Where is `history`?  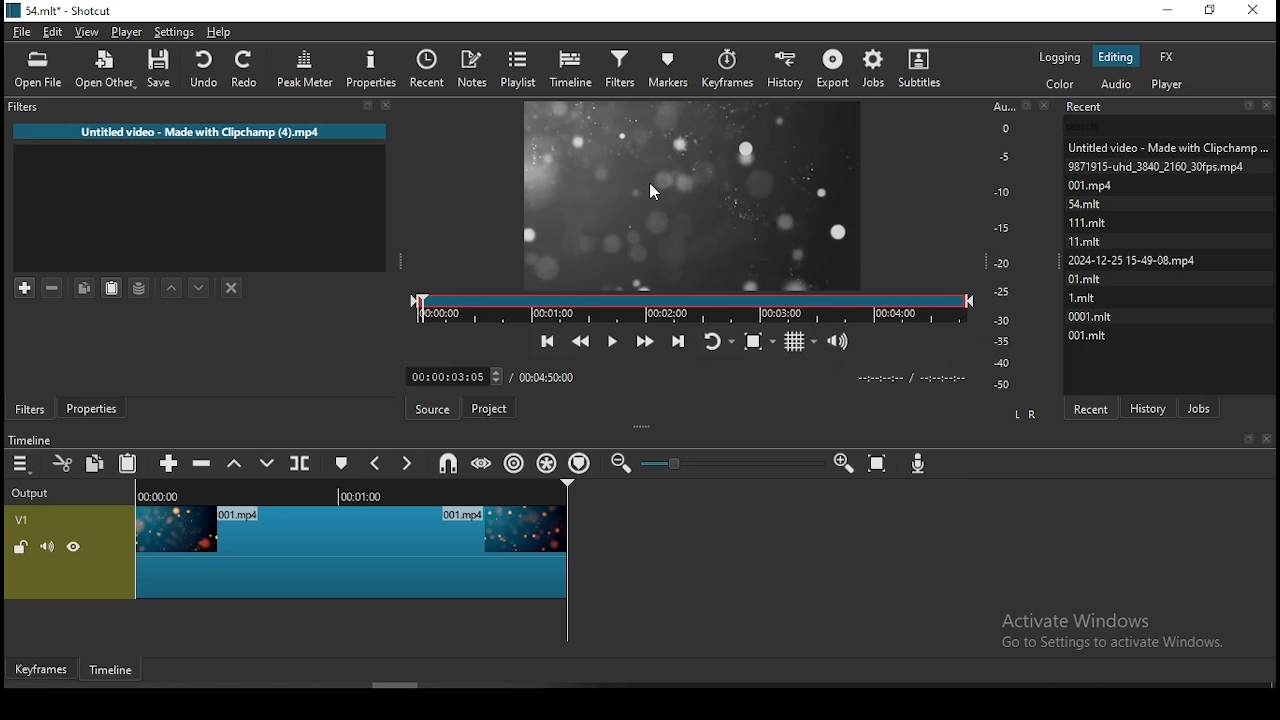 history is located at coordinates (1151, 405).